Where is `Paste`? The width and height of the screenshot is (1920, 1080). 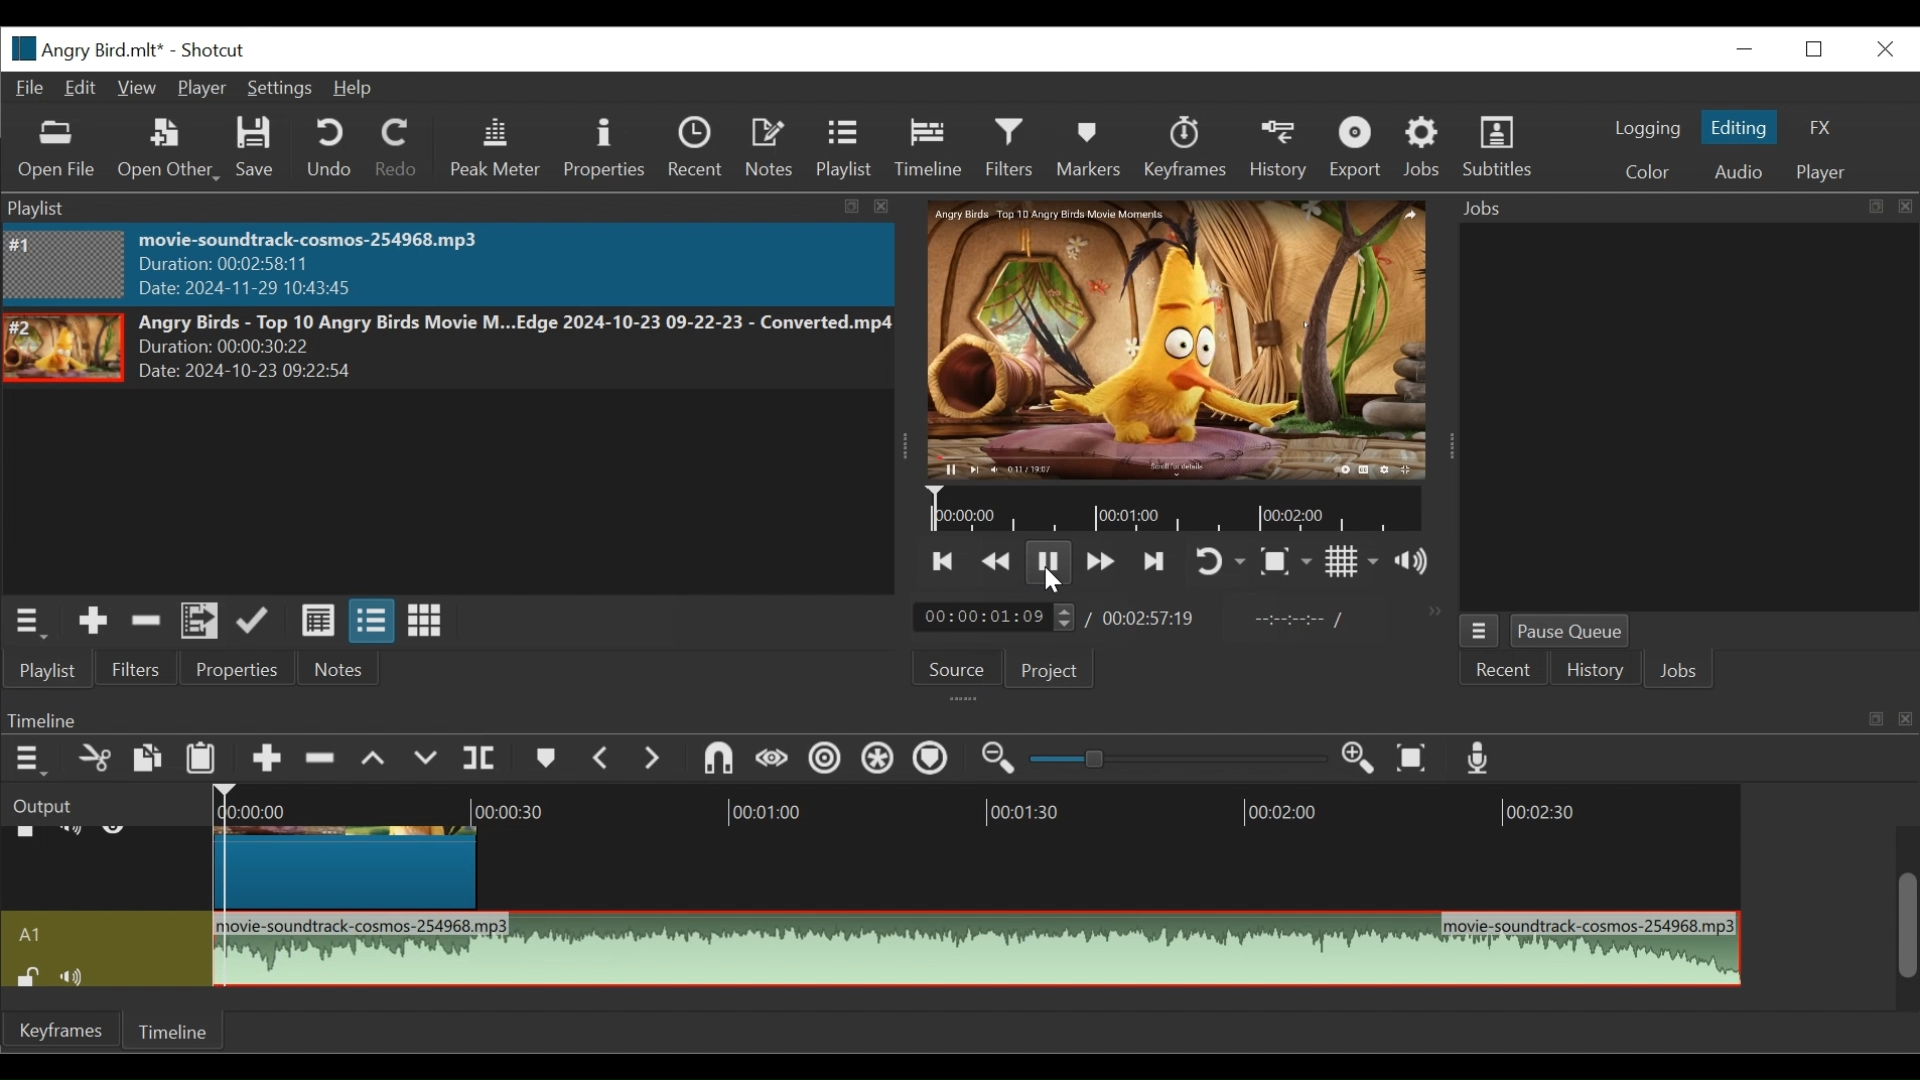 Paste is located at coordinates (202, 758).